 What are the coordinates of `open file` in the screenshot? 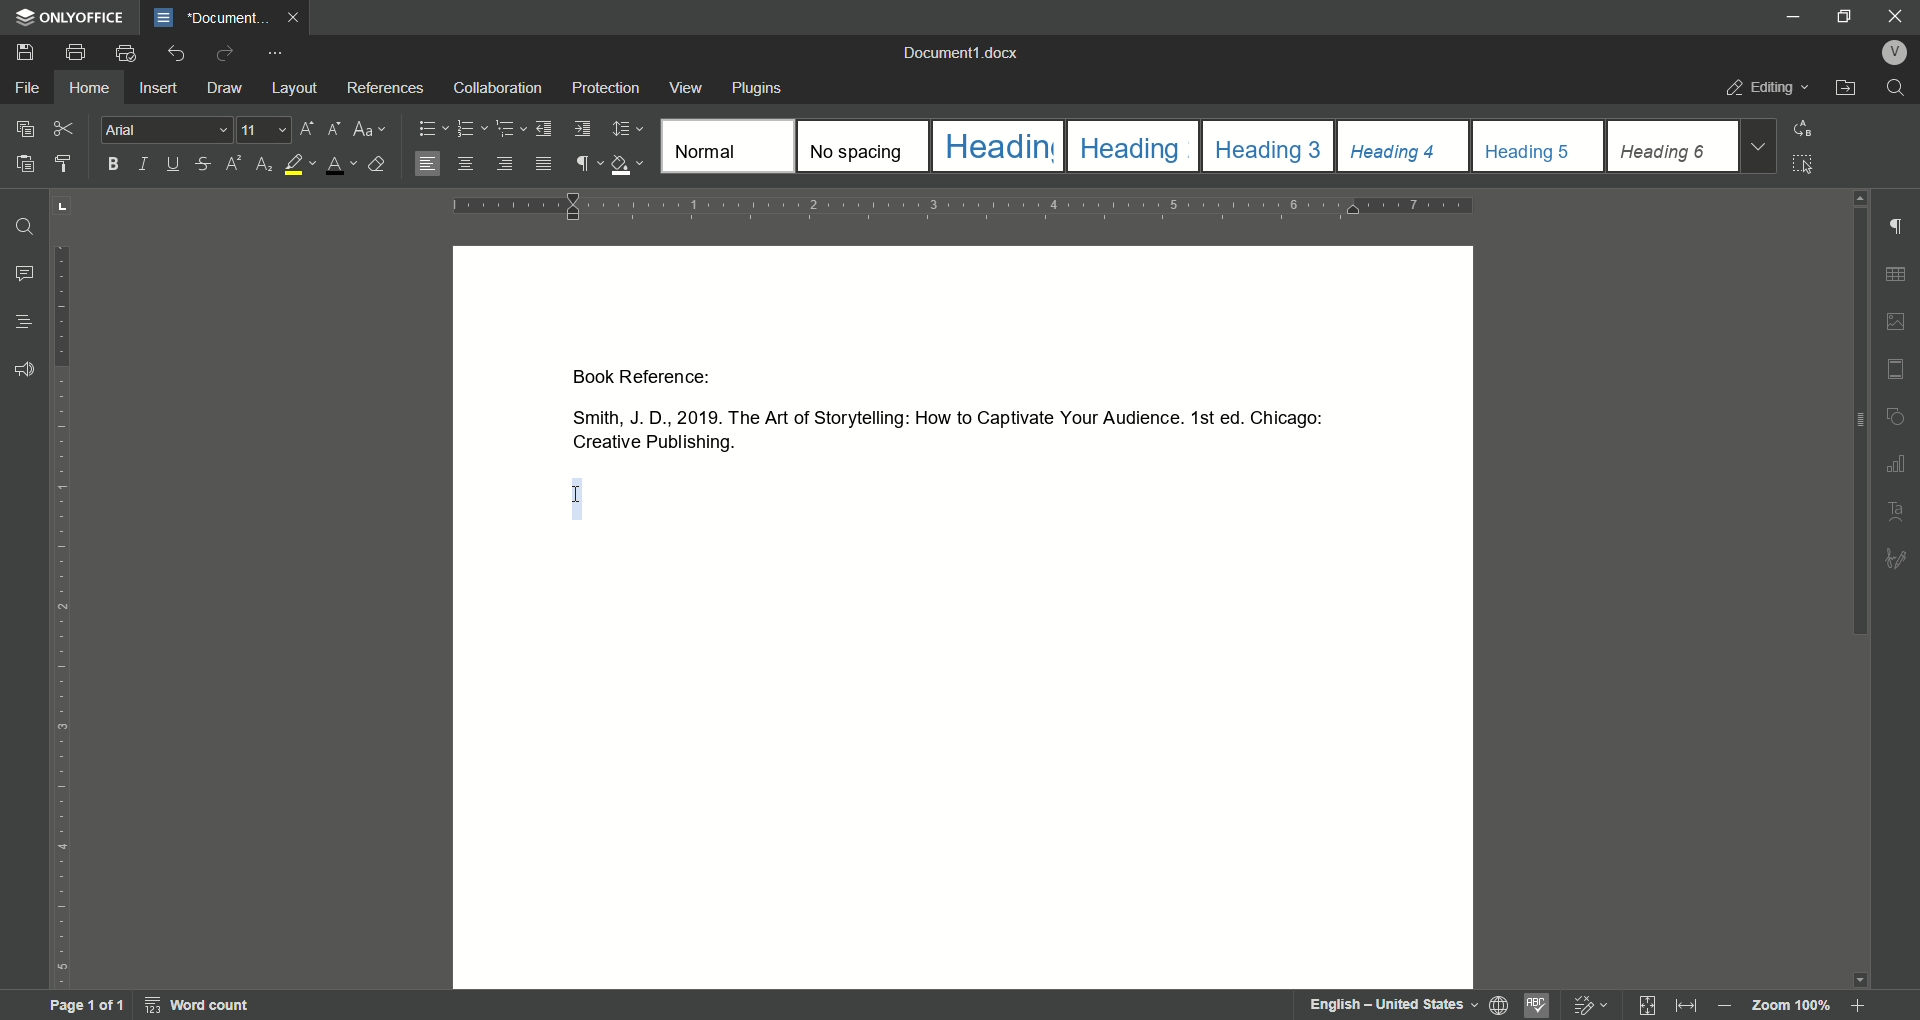 It's located at (1846, 87).